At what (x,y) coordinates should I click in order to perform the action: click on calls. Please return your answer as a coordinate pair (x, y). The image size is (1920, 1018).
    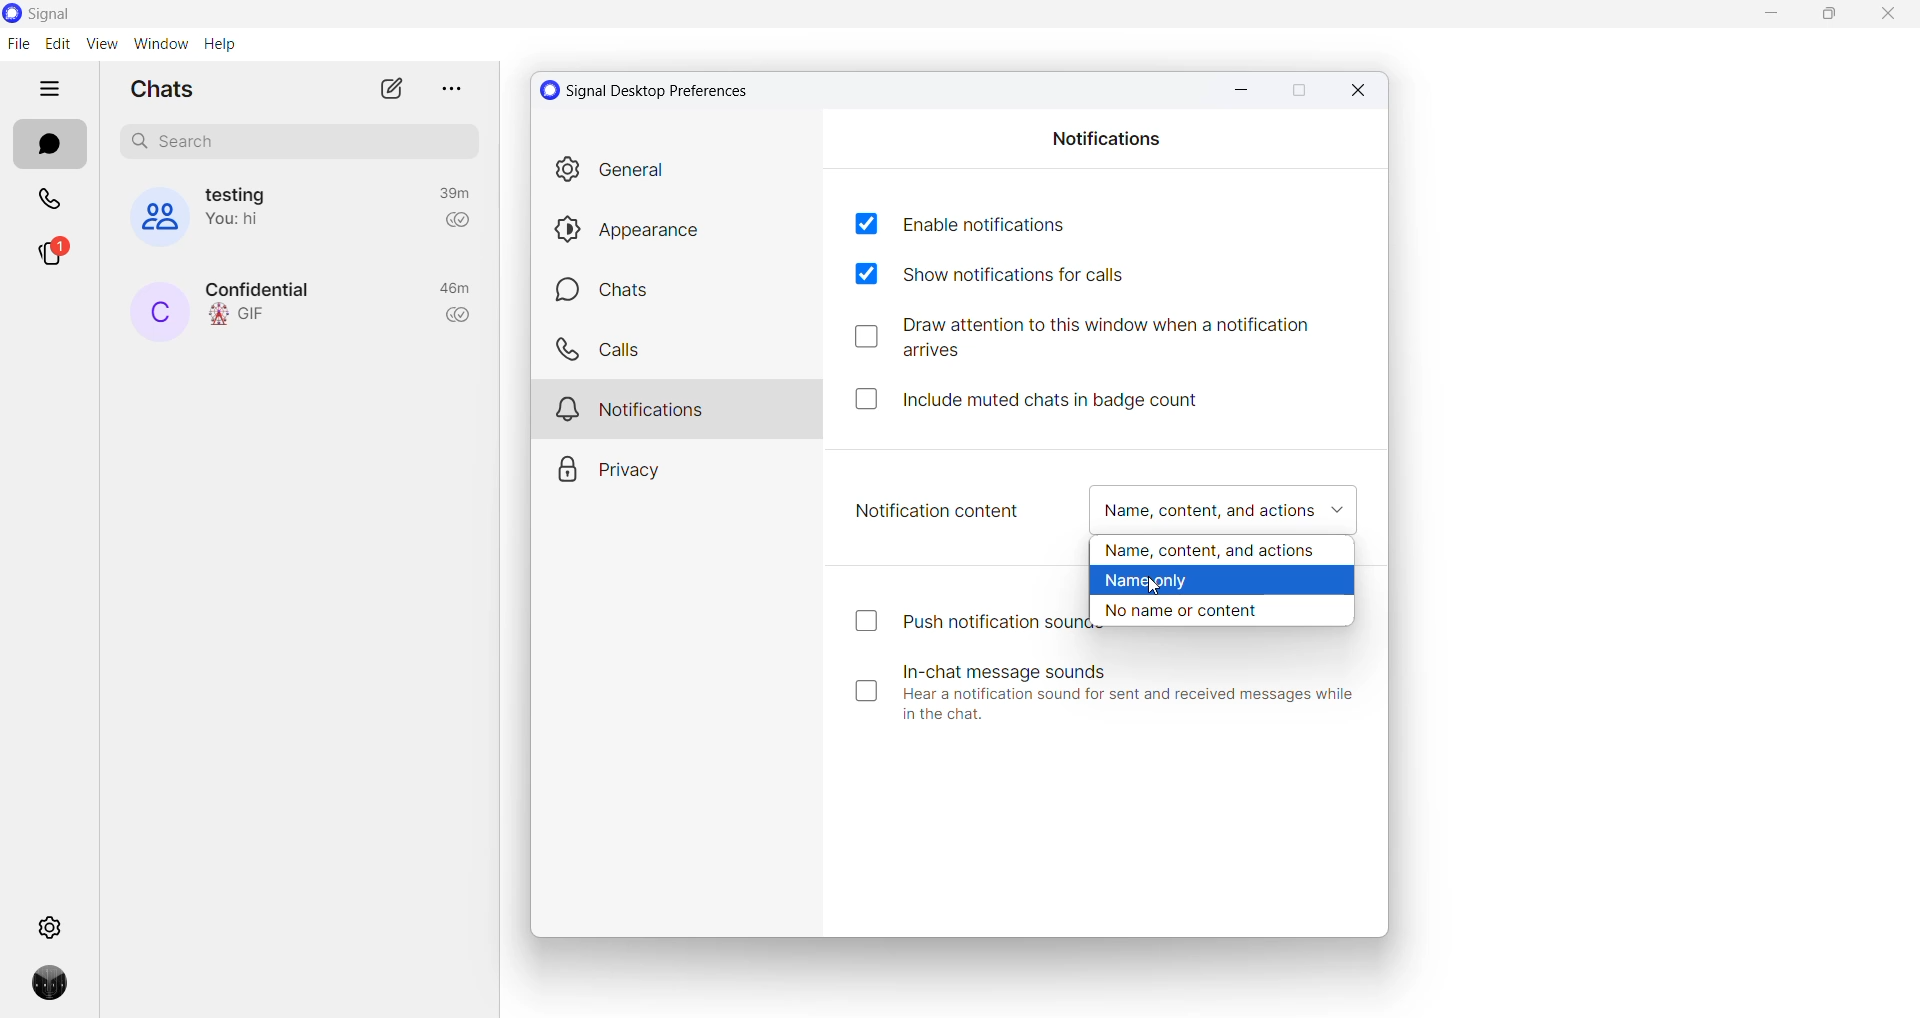
    Looking at the image, I should click on (679, 349).